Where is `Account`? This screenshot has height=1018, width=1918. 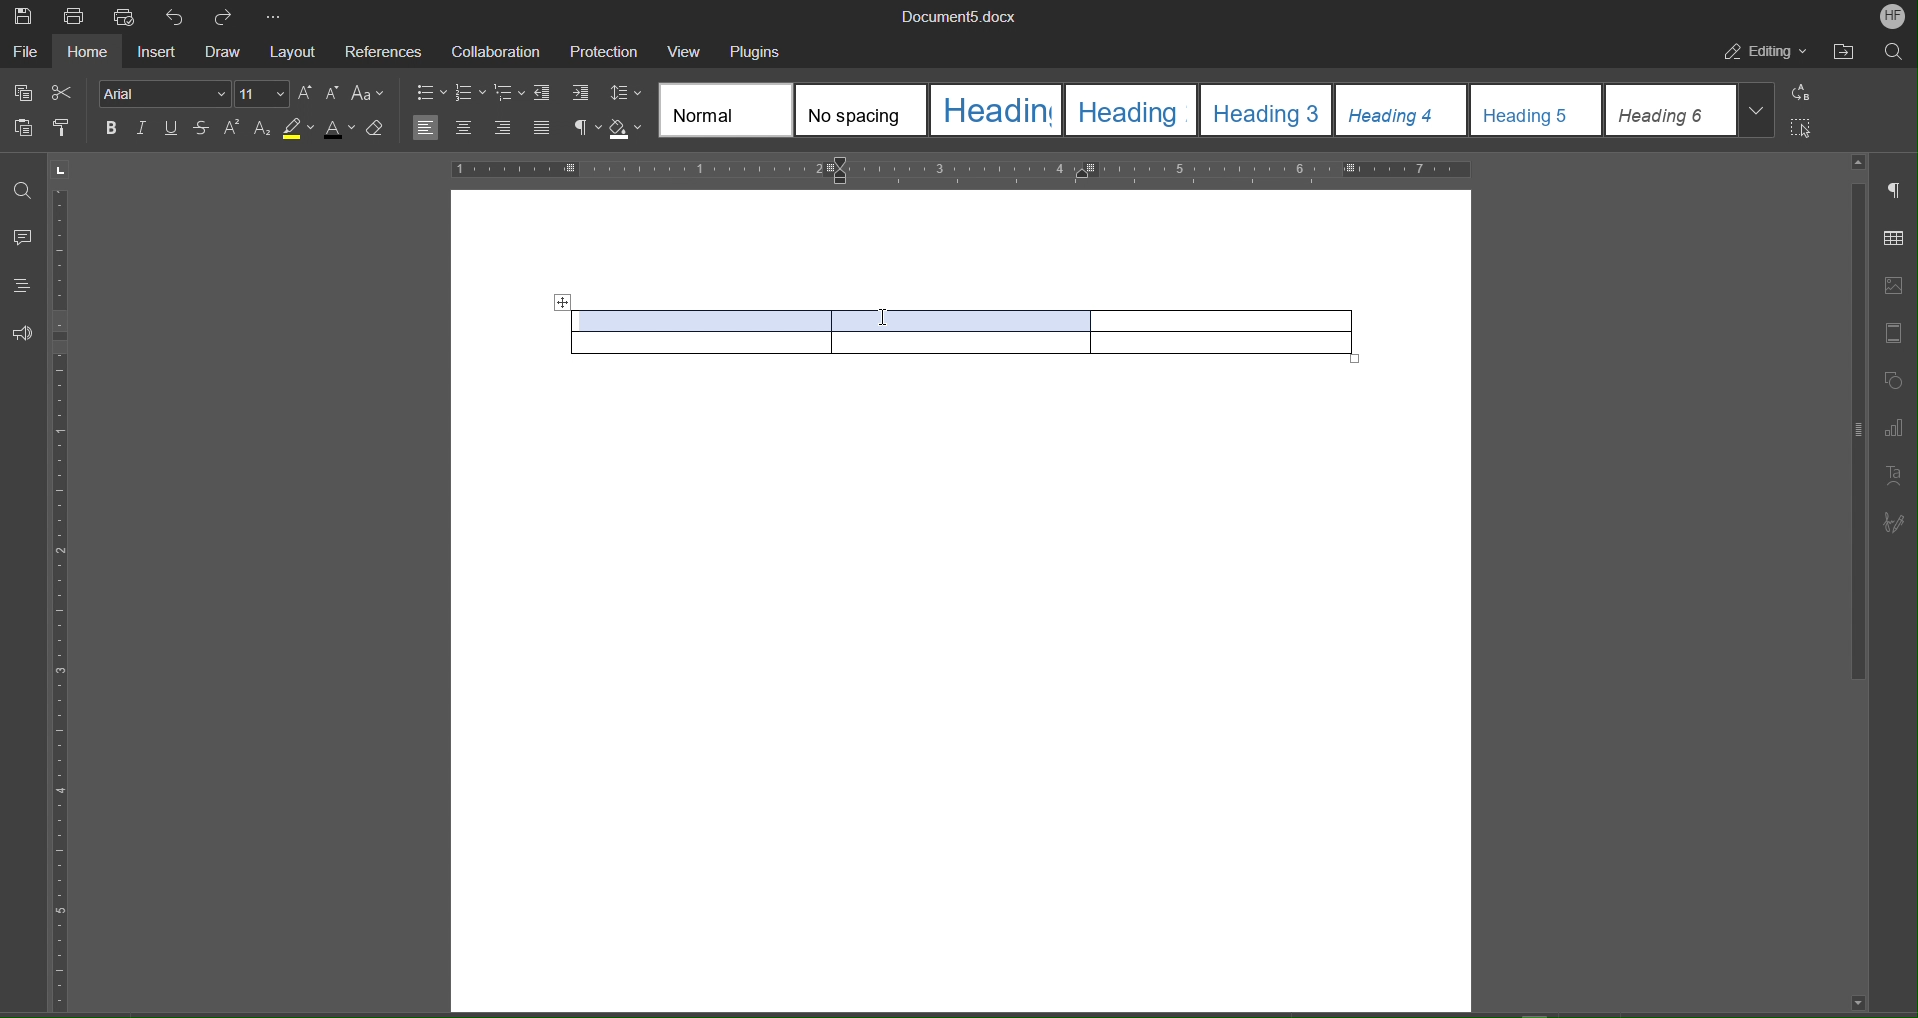 Account is located at coordinates (1890, 17).